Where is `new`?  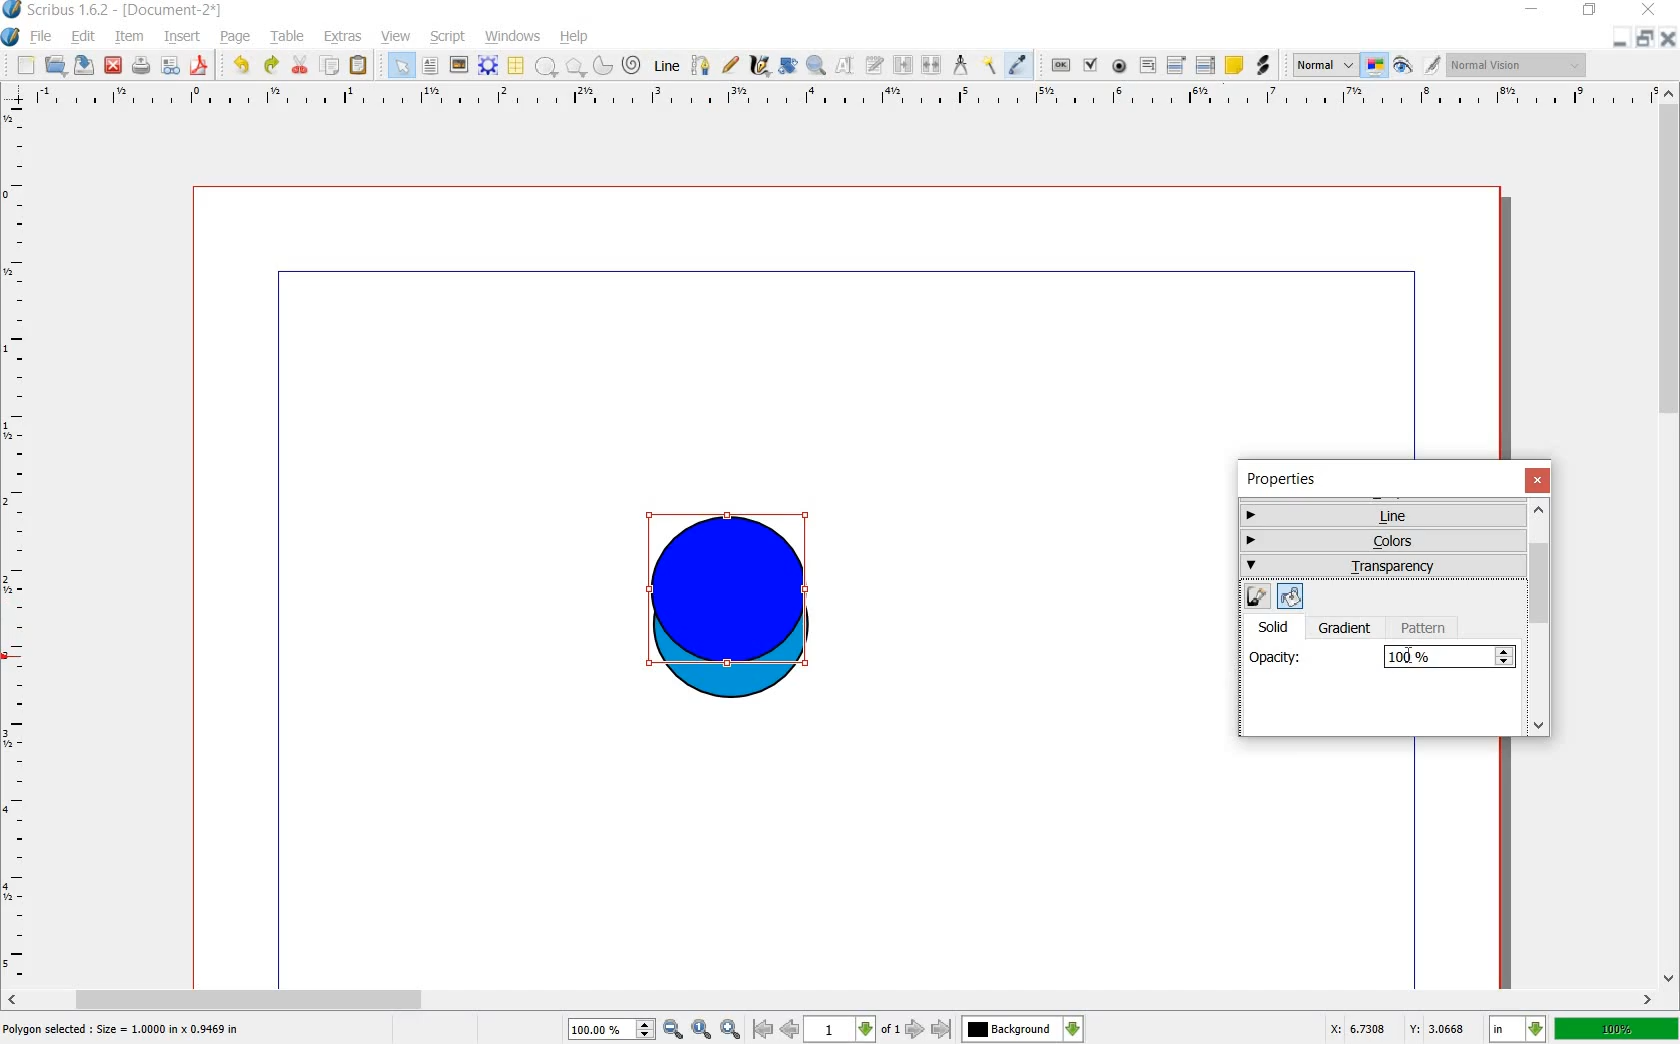 new is located at coordinates (26, 66).